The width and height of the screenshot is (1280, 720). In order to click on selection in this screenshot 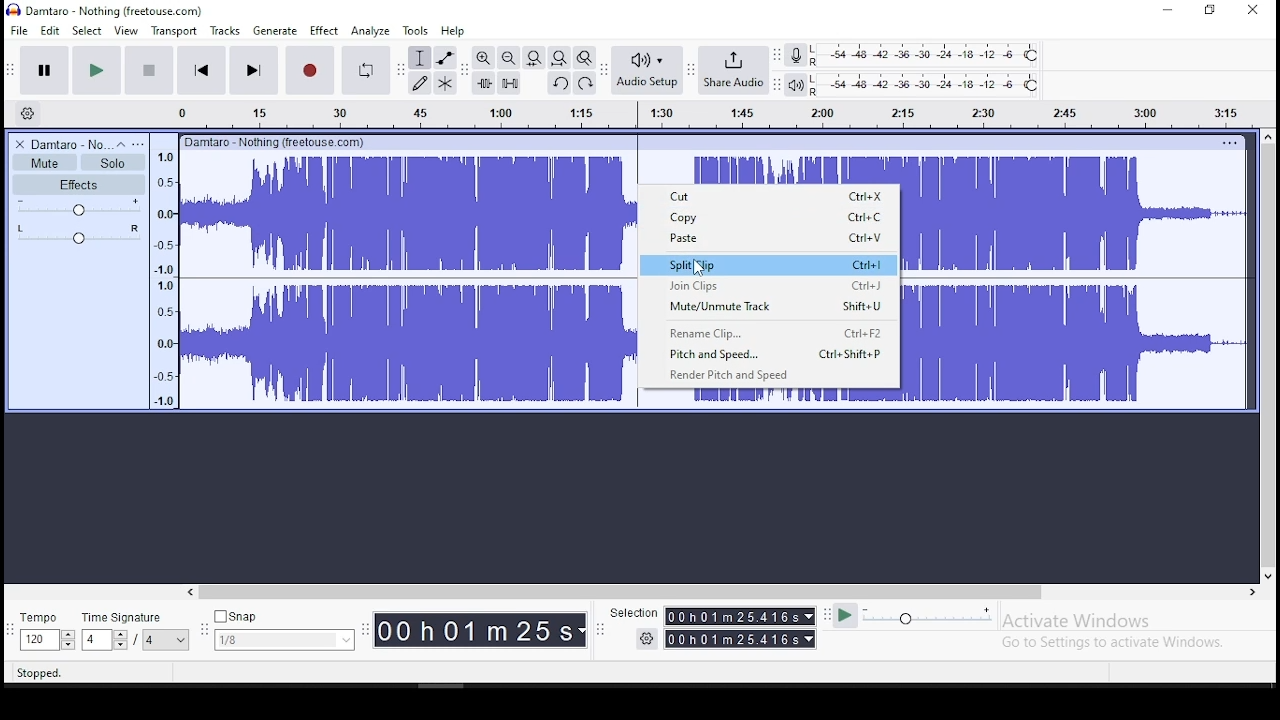, I will do `click(634, 612)`.